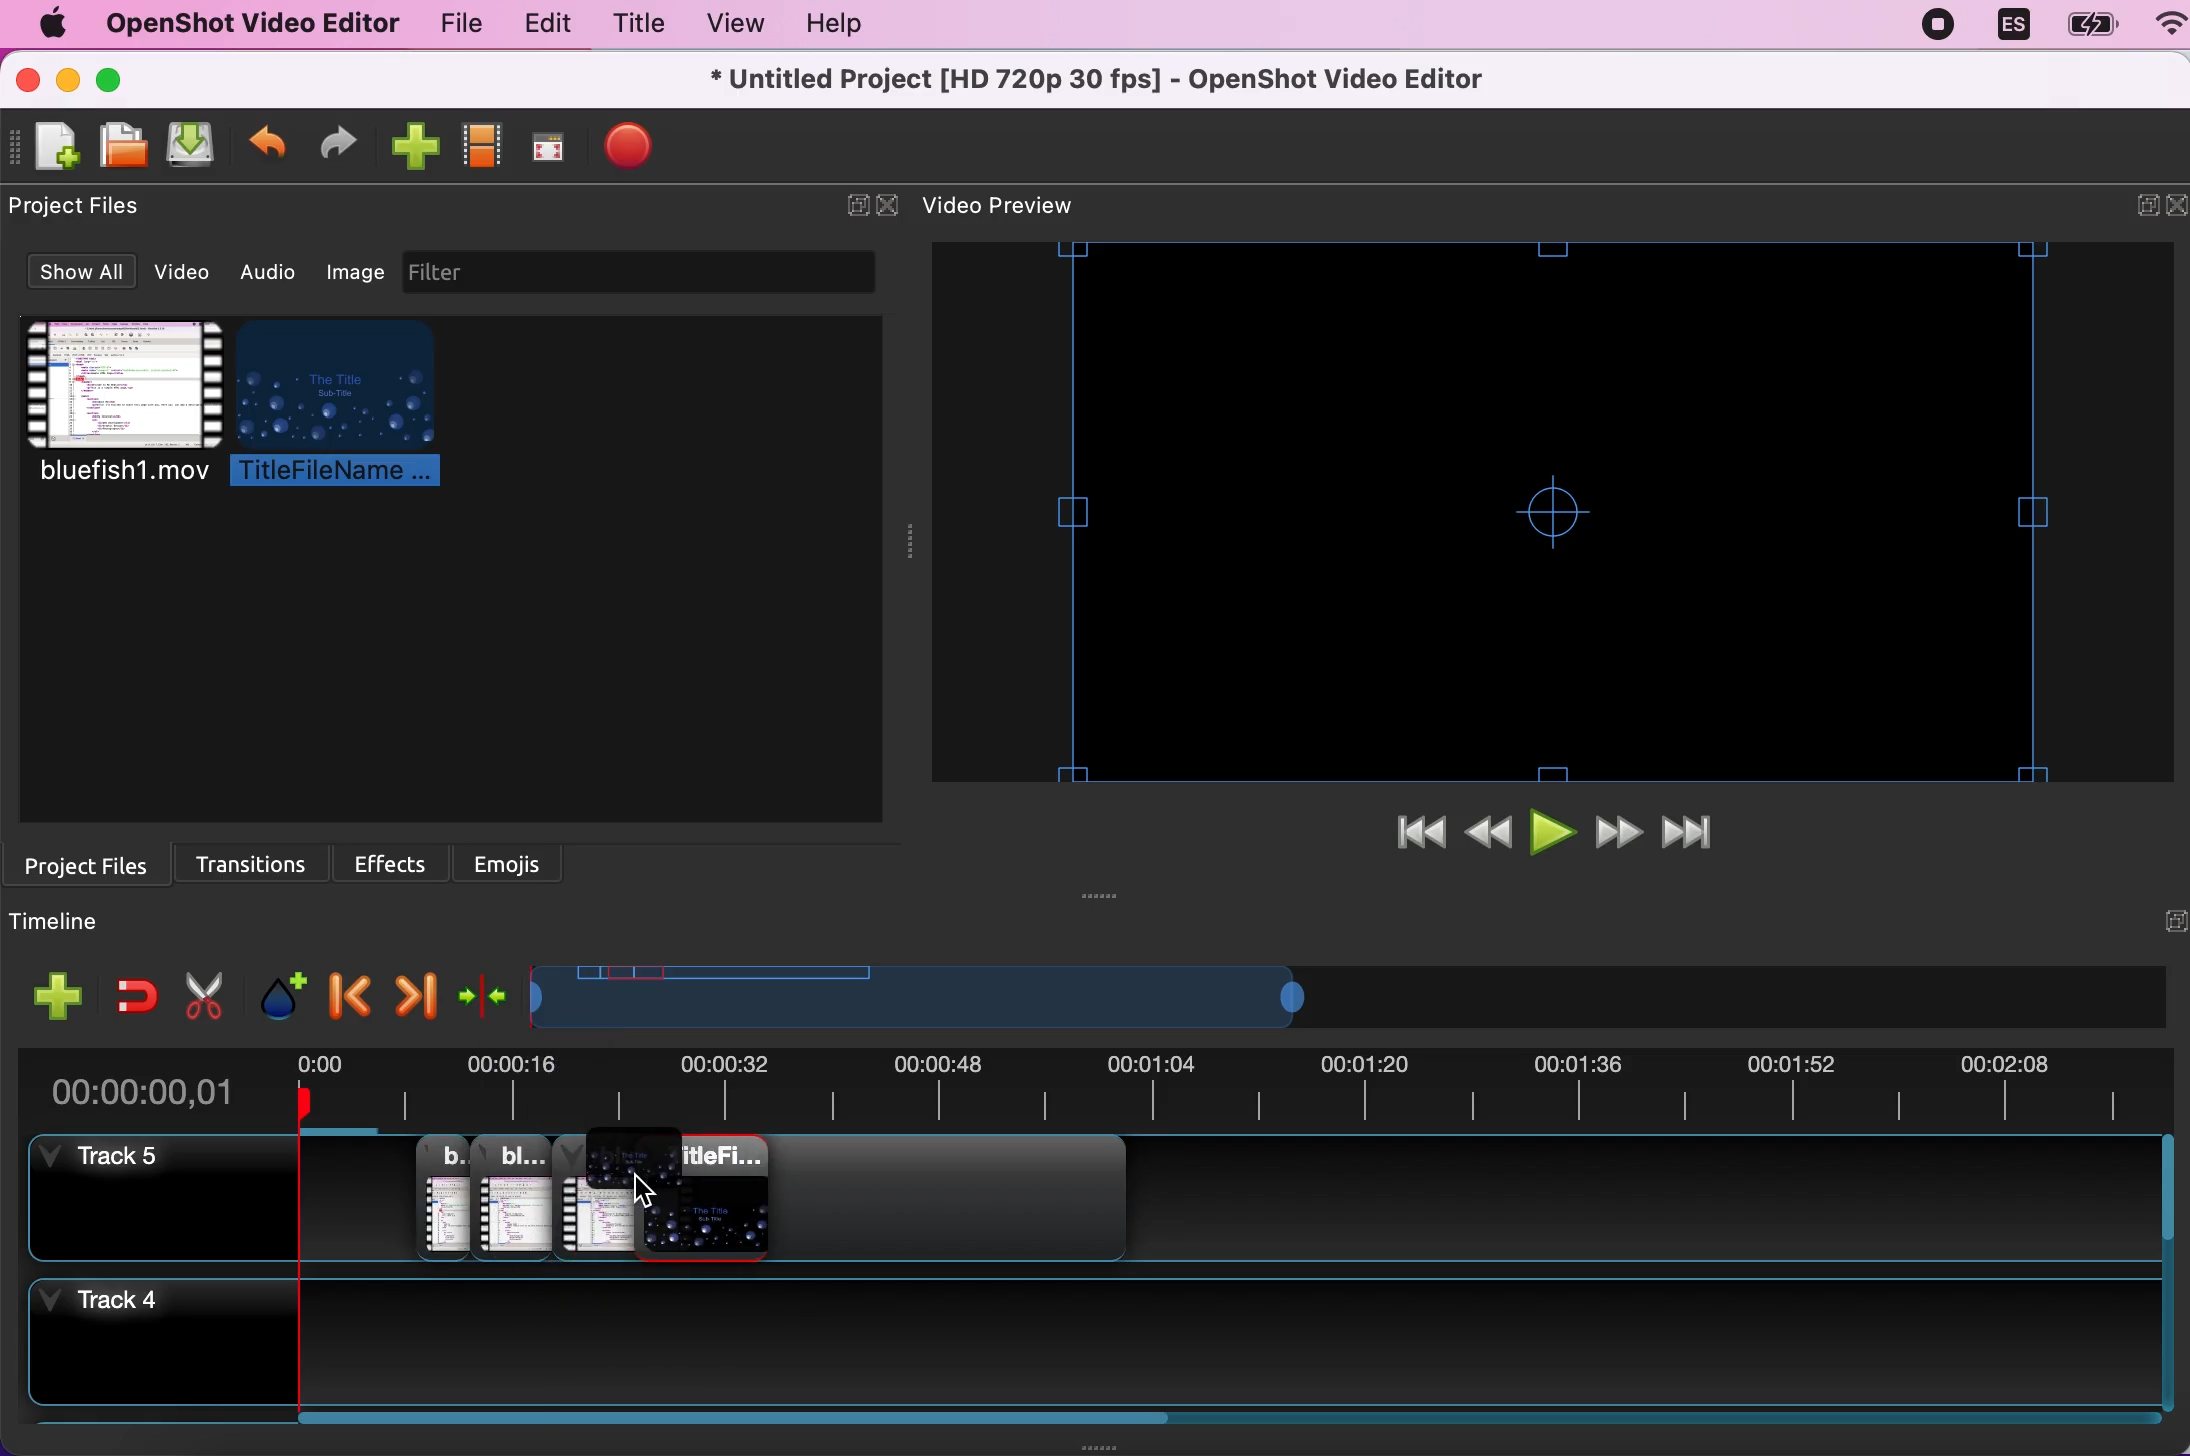  What do you see at coordinates (825, 27) in the screenshot?
I see `help` at bounding box center [825, 27].